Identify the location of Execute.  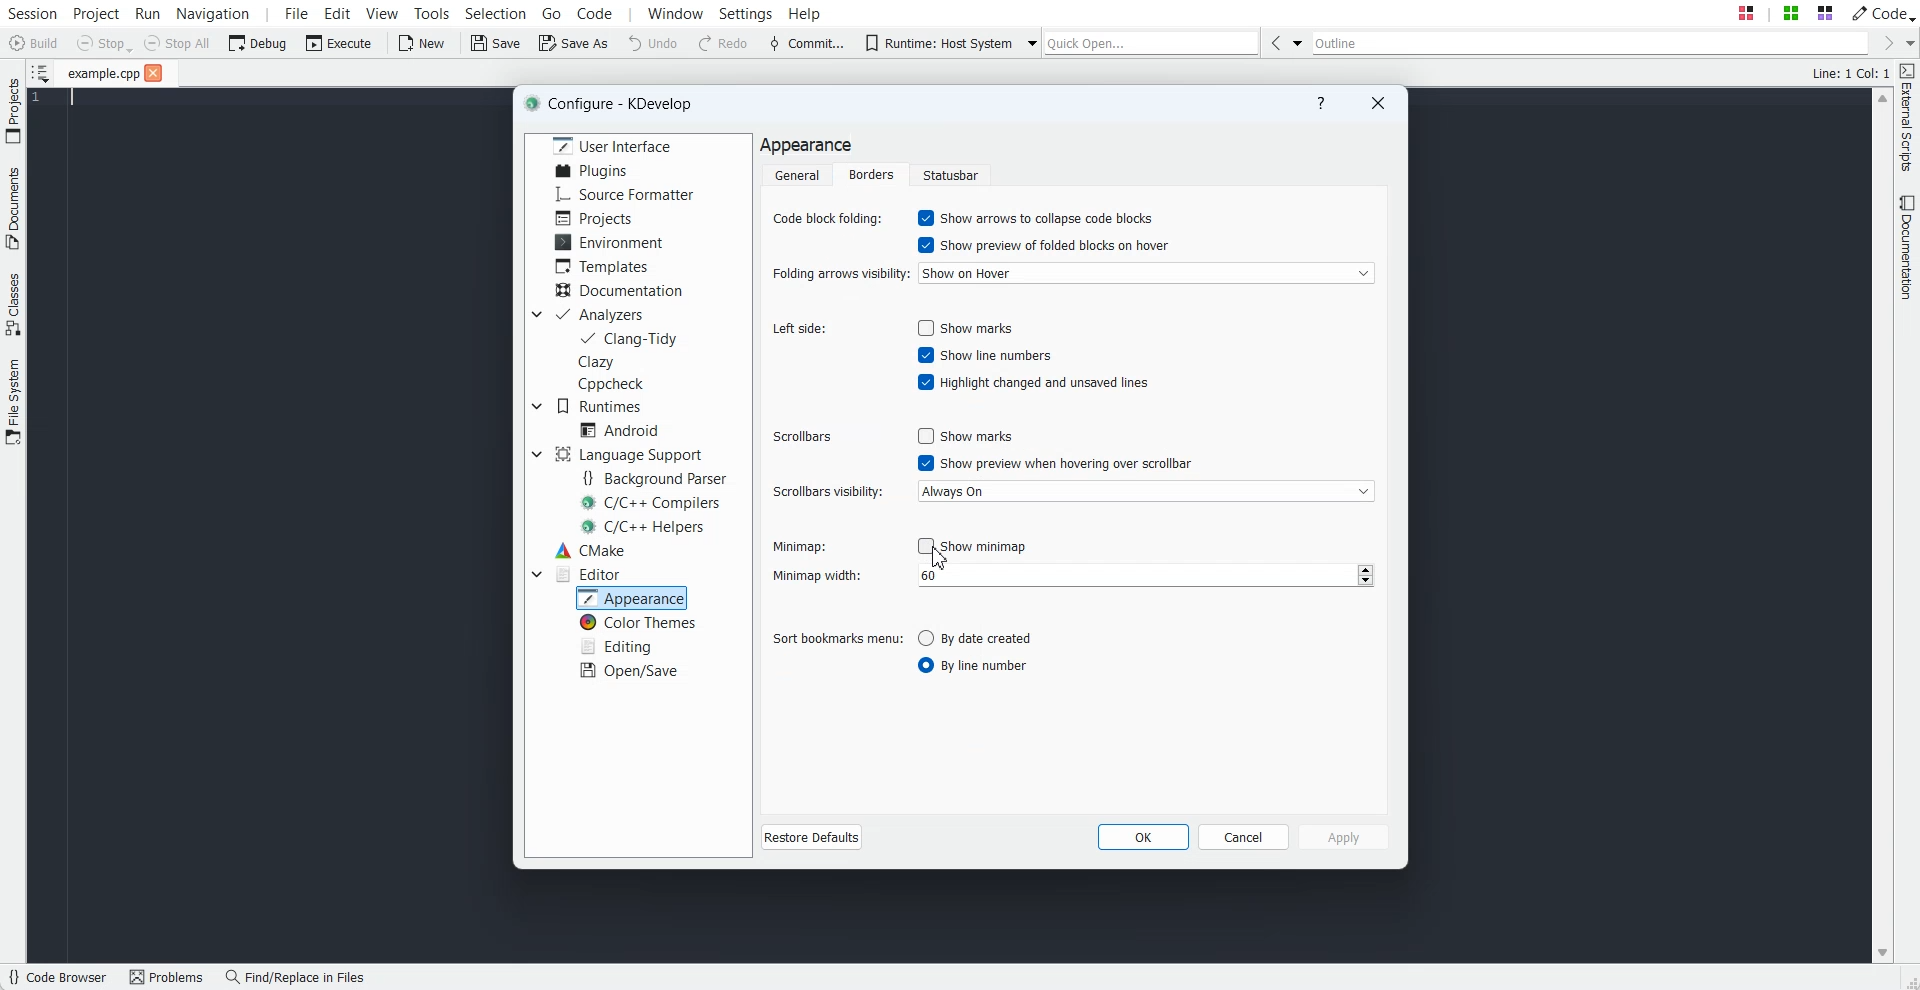
(339, 43).